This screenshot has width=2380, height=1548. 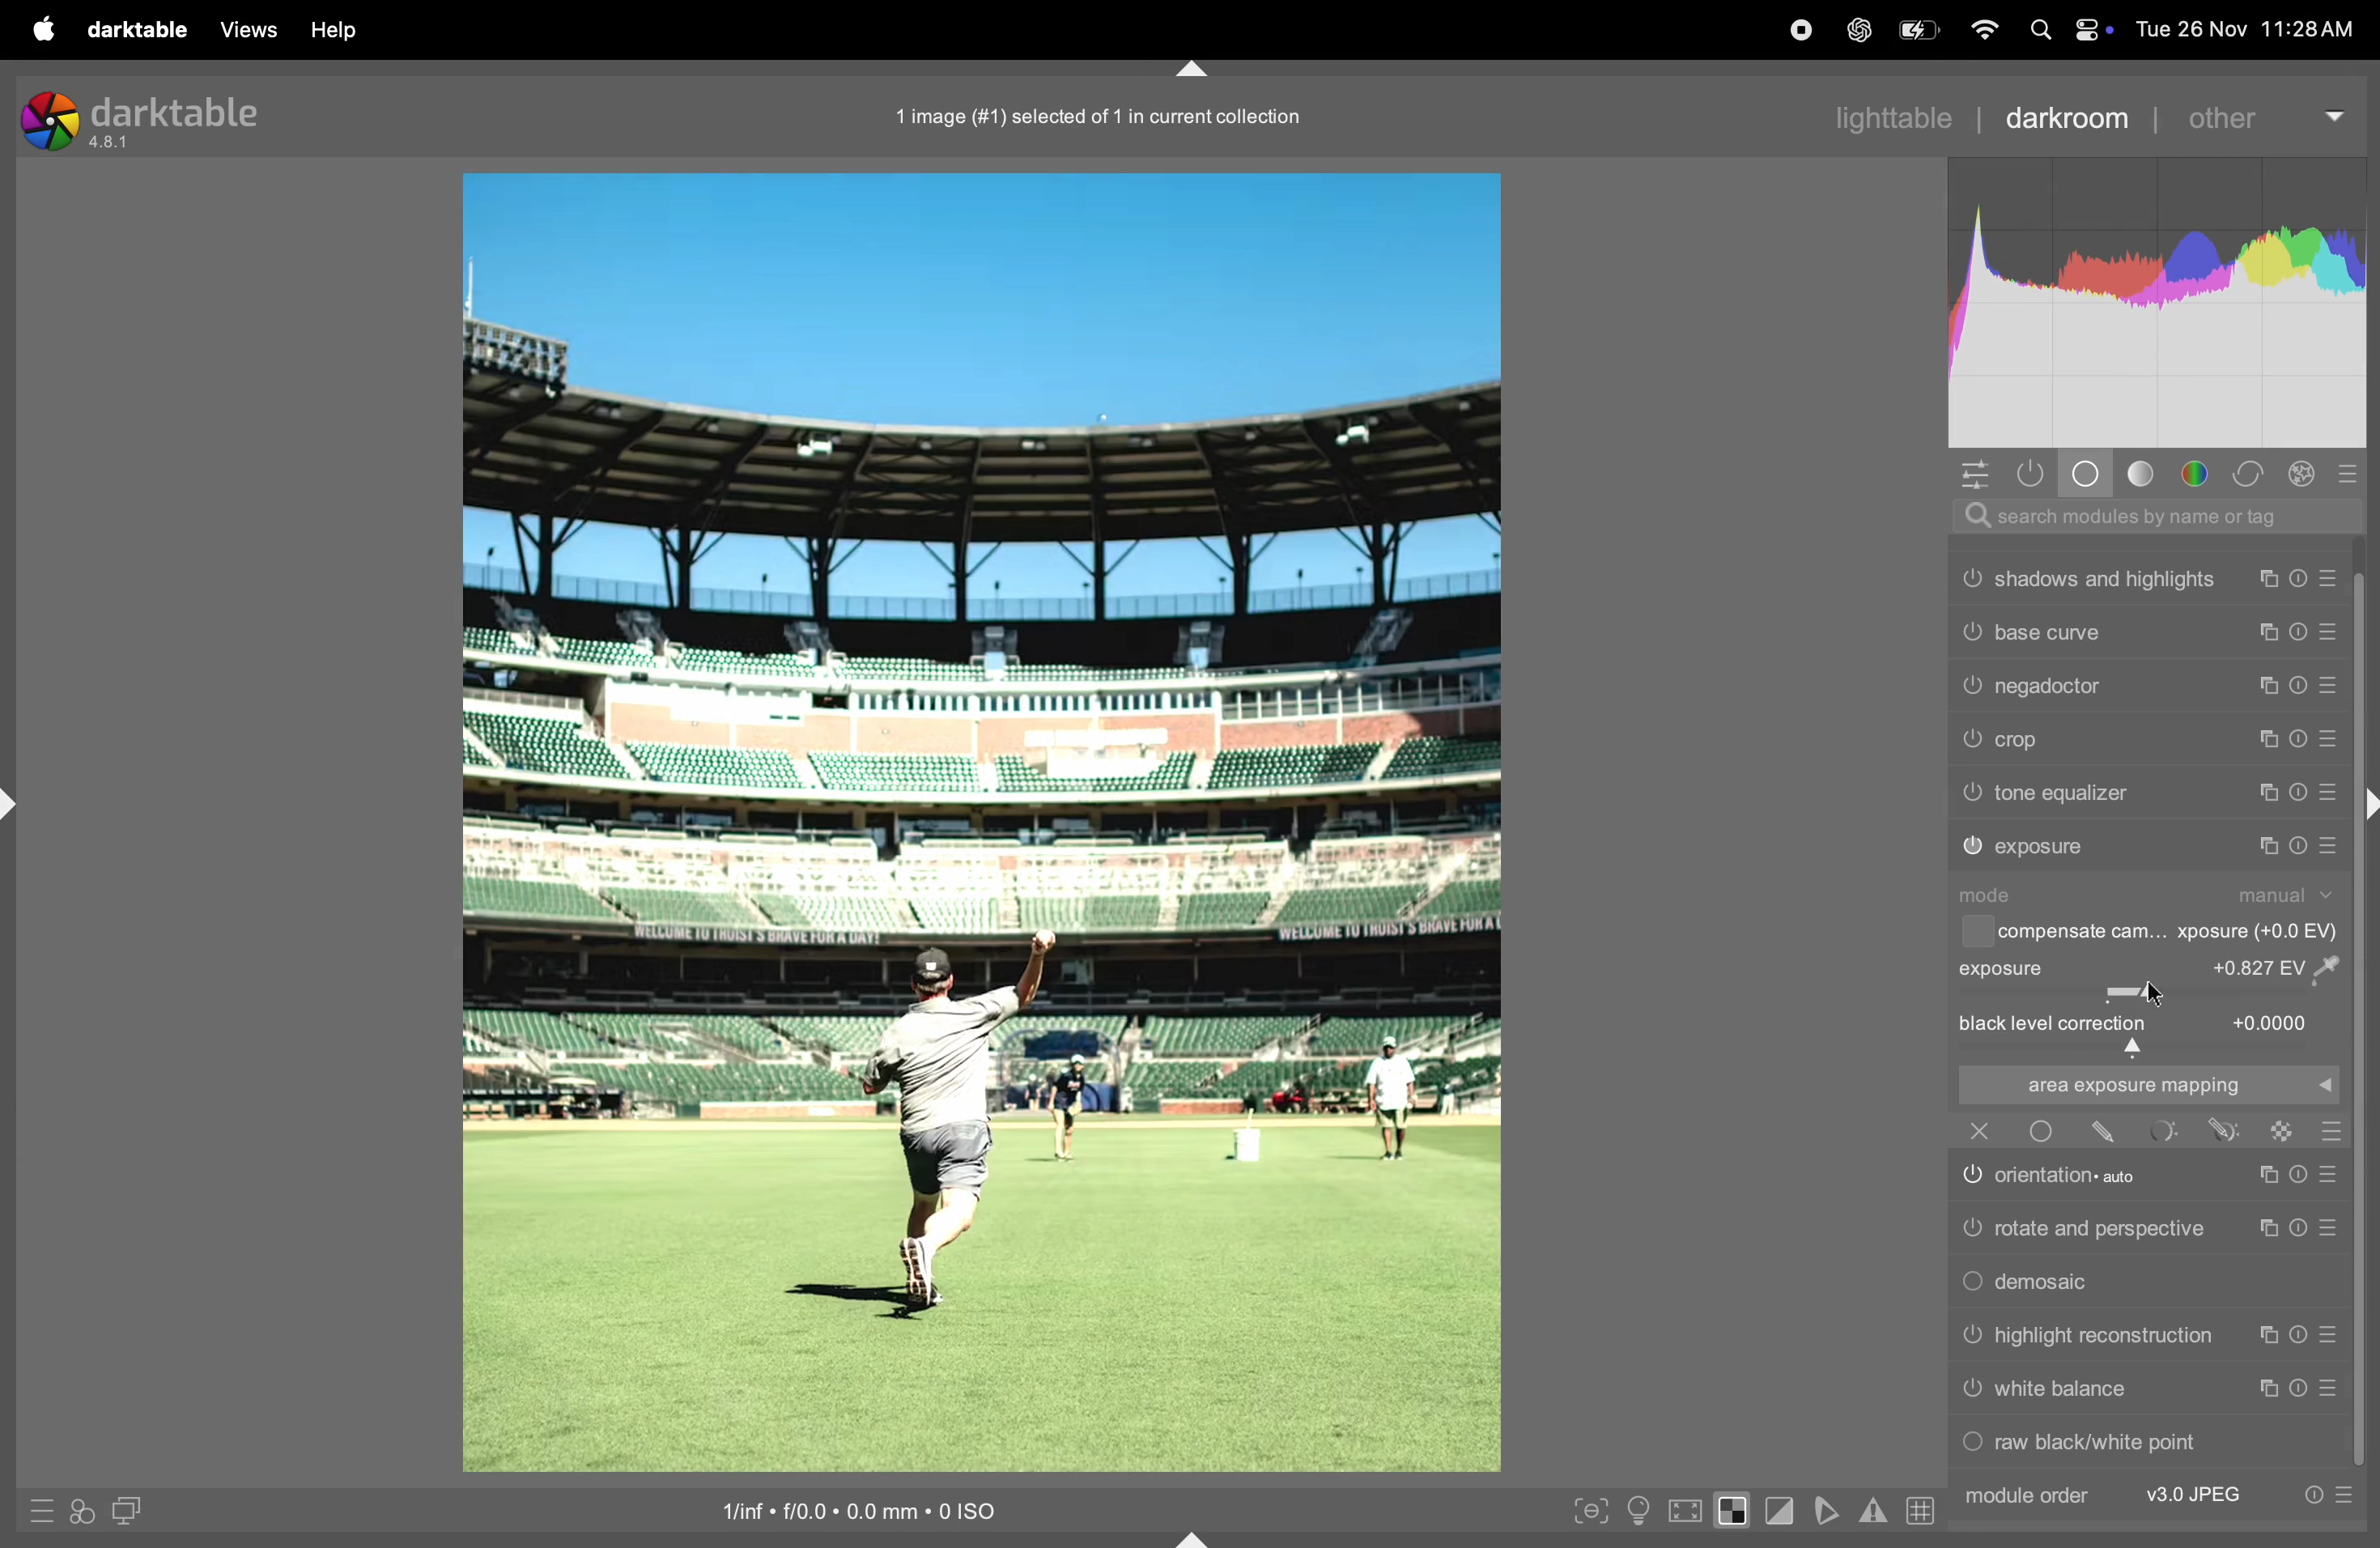 What do you see at coordinates (2330, 846) in the screenshot?
I see `Presets ` at bounding box center [2330, 846].